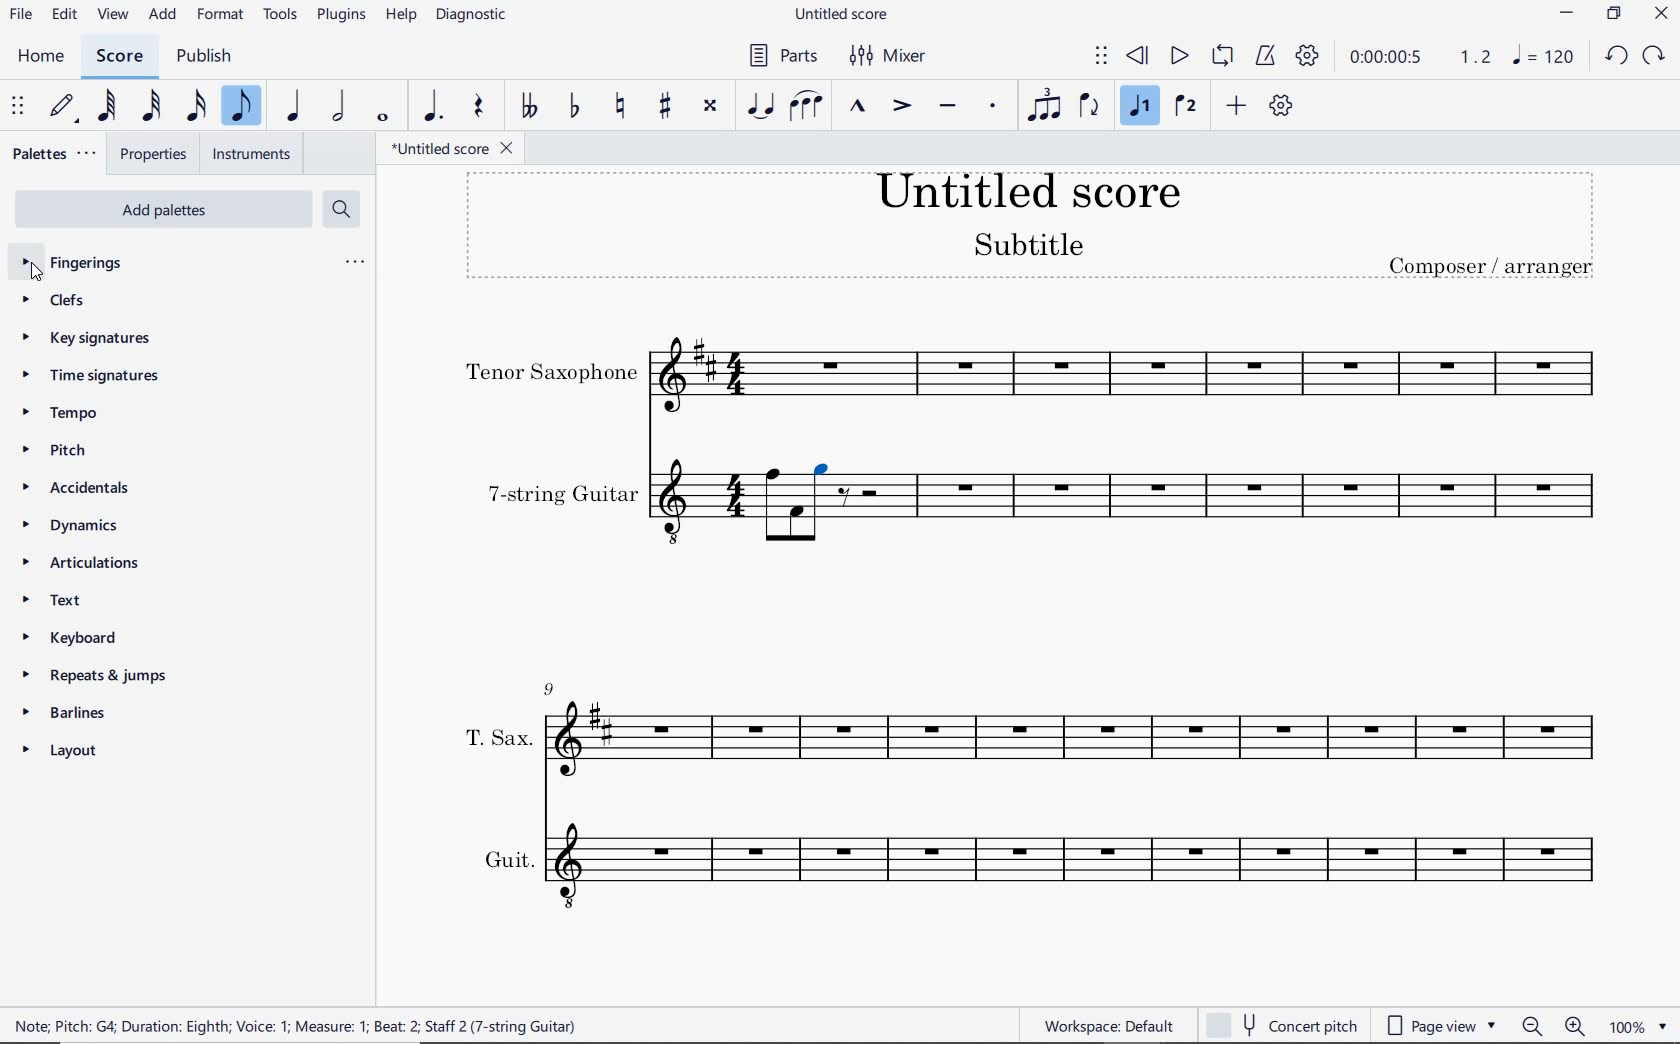 Image resolution: width=1680 pixels, height=1044 pixels. Describe the element at coordinates (251, 153) in the screenshot. I see `INSTRUMENTS` at that location.